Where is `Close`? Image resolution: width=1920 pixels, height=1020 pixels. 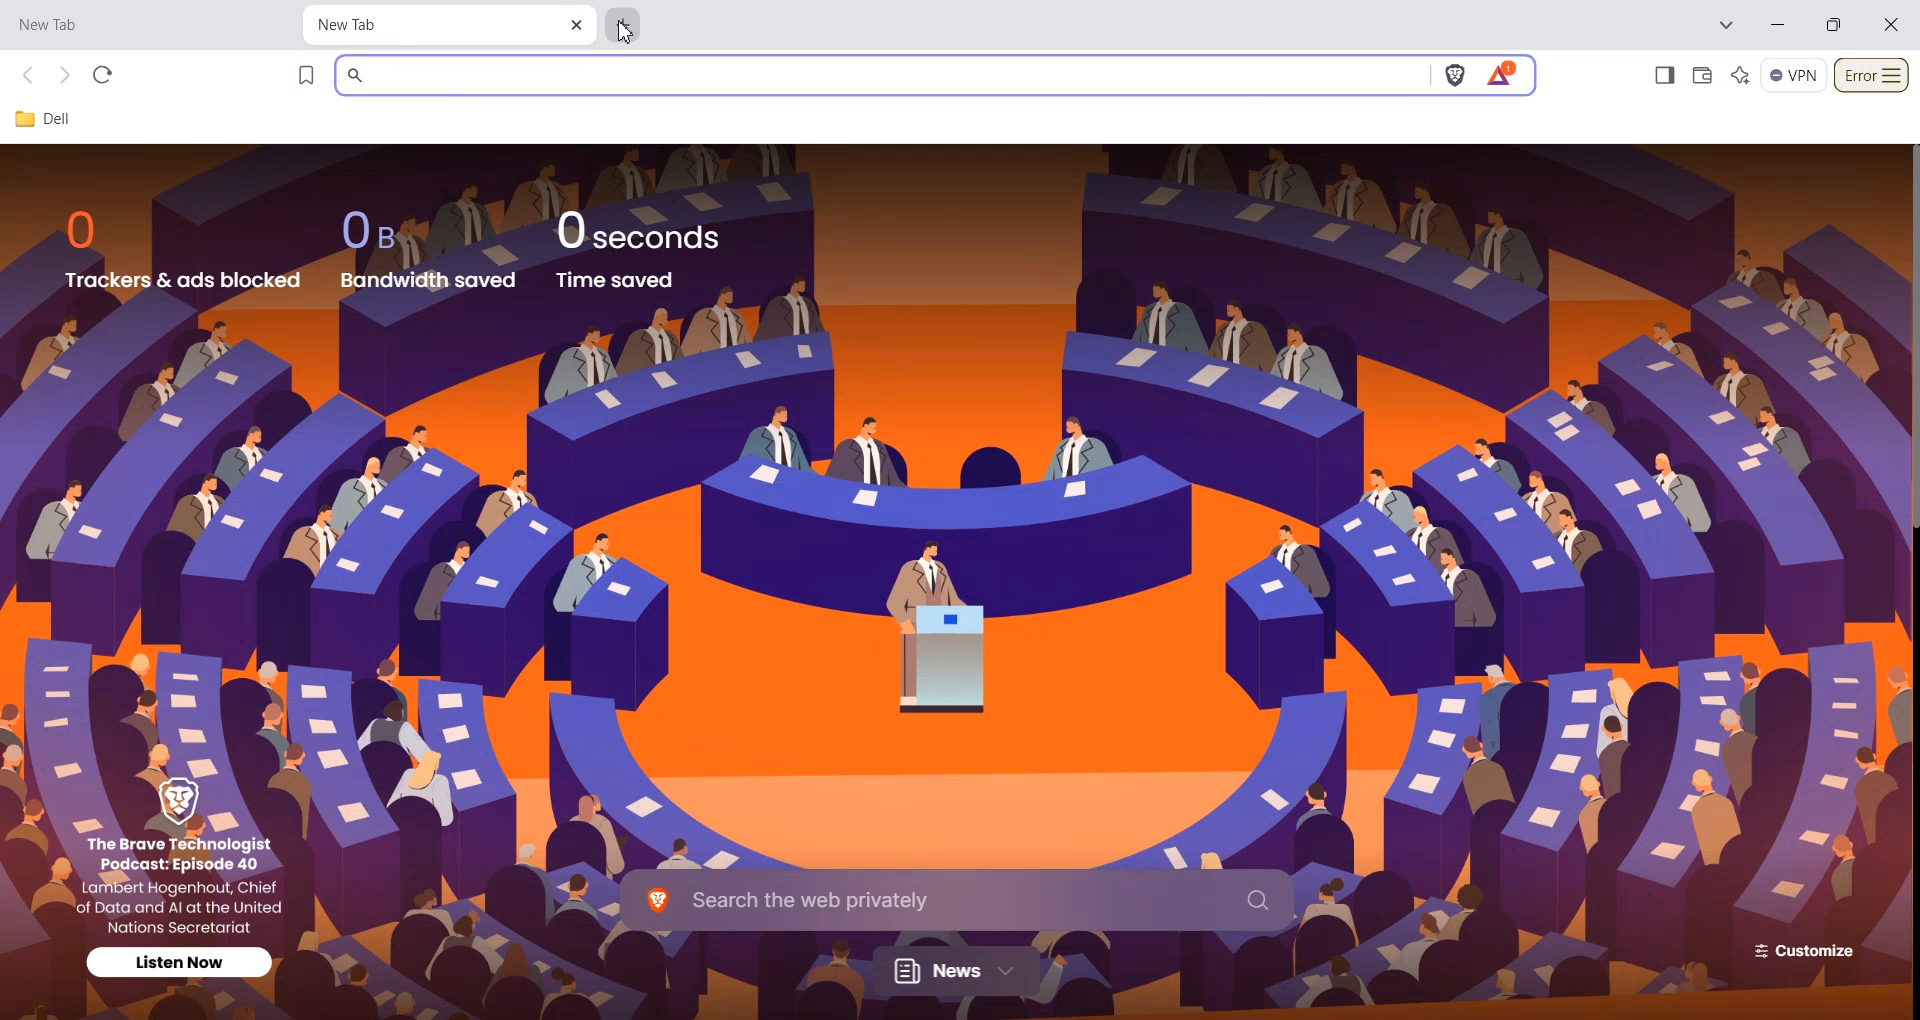 Close is located at coordinates (1892, 24).